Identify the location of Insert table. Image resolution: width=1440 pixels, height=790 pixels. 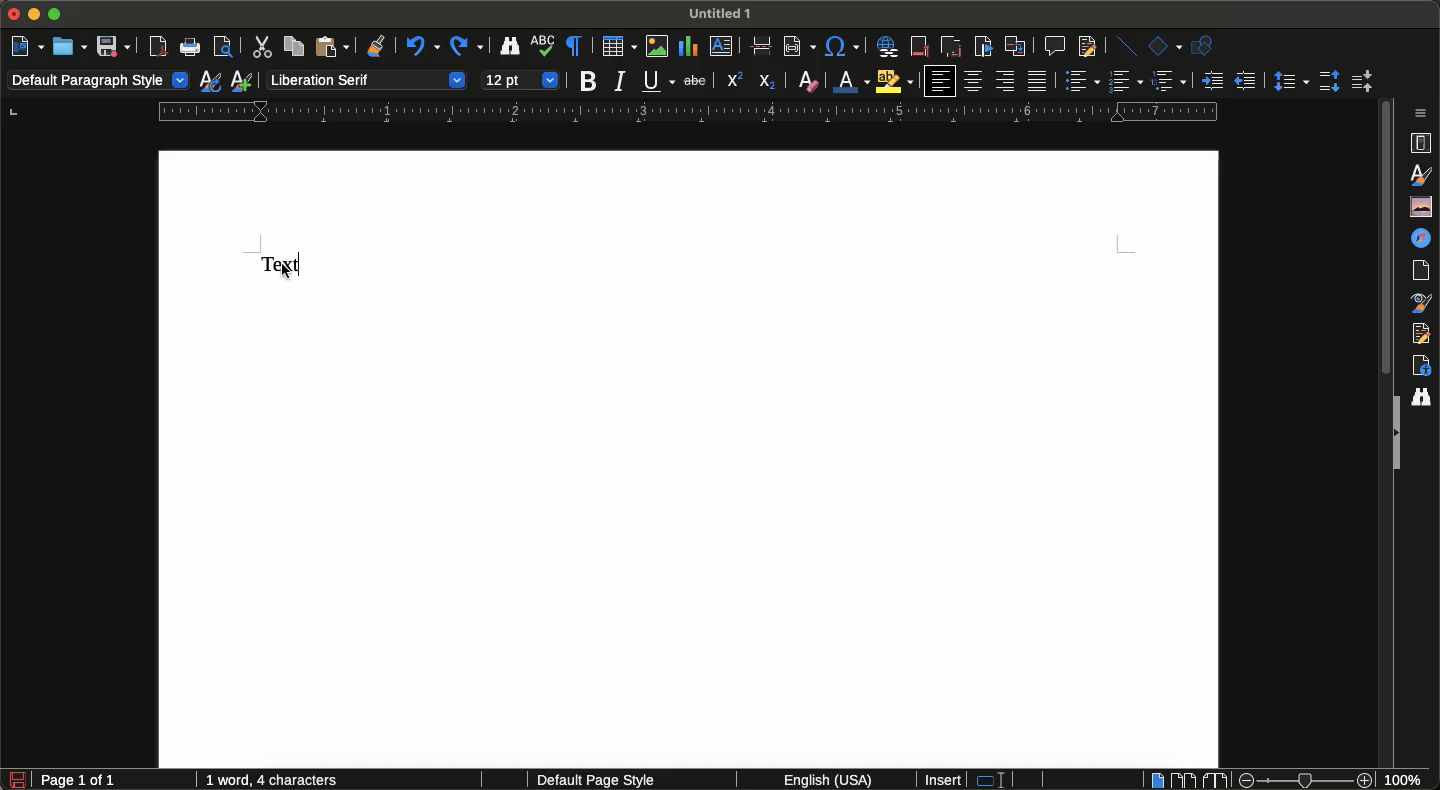
(619, 46).